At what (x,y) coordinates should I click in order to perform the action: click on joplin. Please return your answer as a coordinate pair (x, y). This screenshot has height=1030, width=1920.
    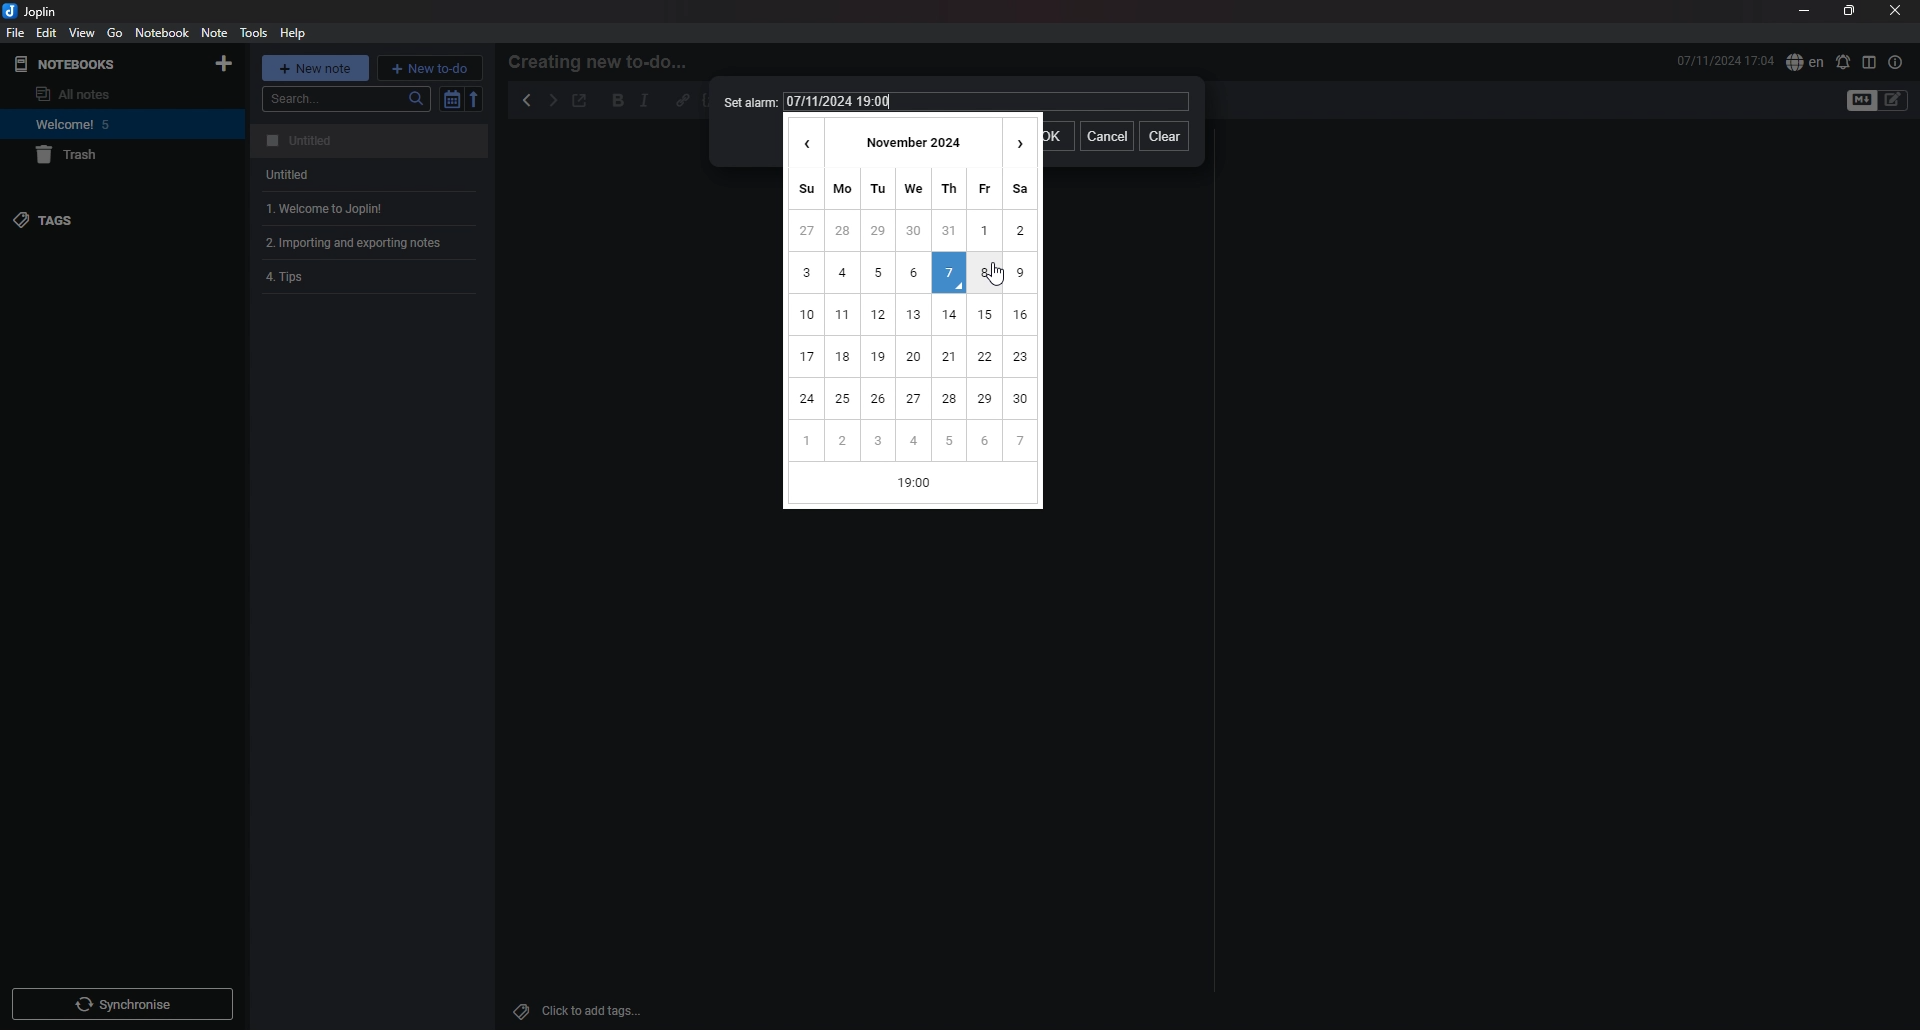
    Looking at the image, I should click on (39, 11).